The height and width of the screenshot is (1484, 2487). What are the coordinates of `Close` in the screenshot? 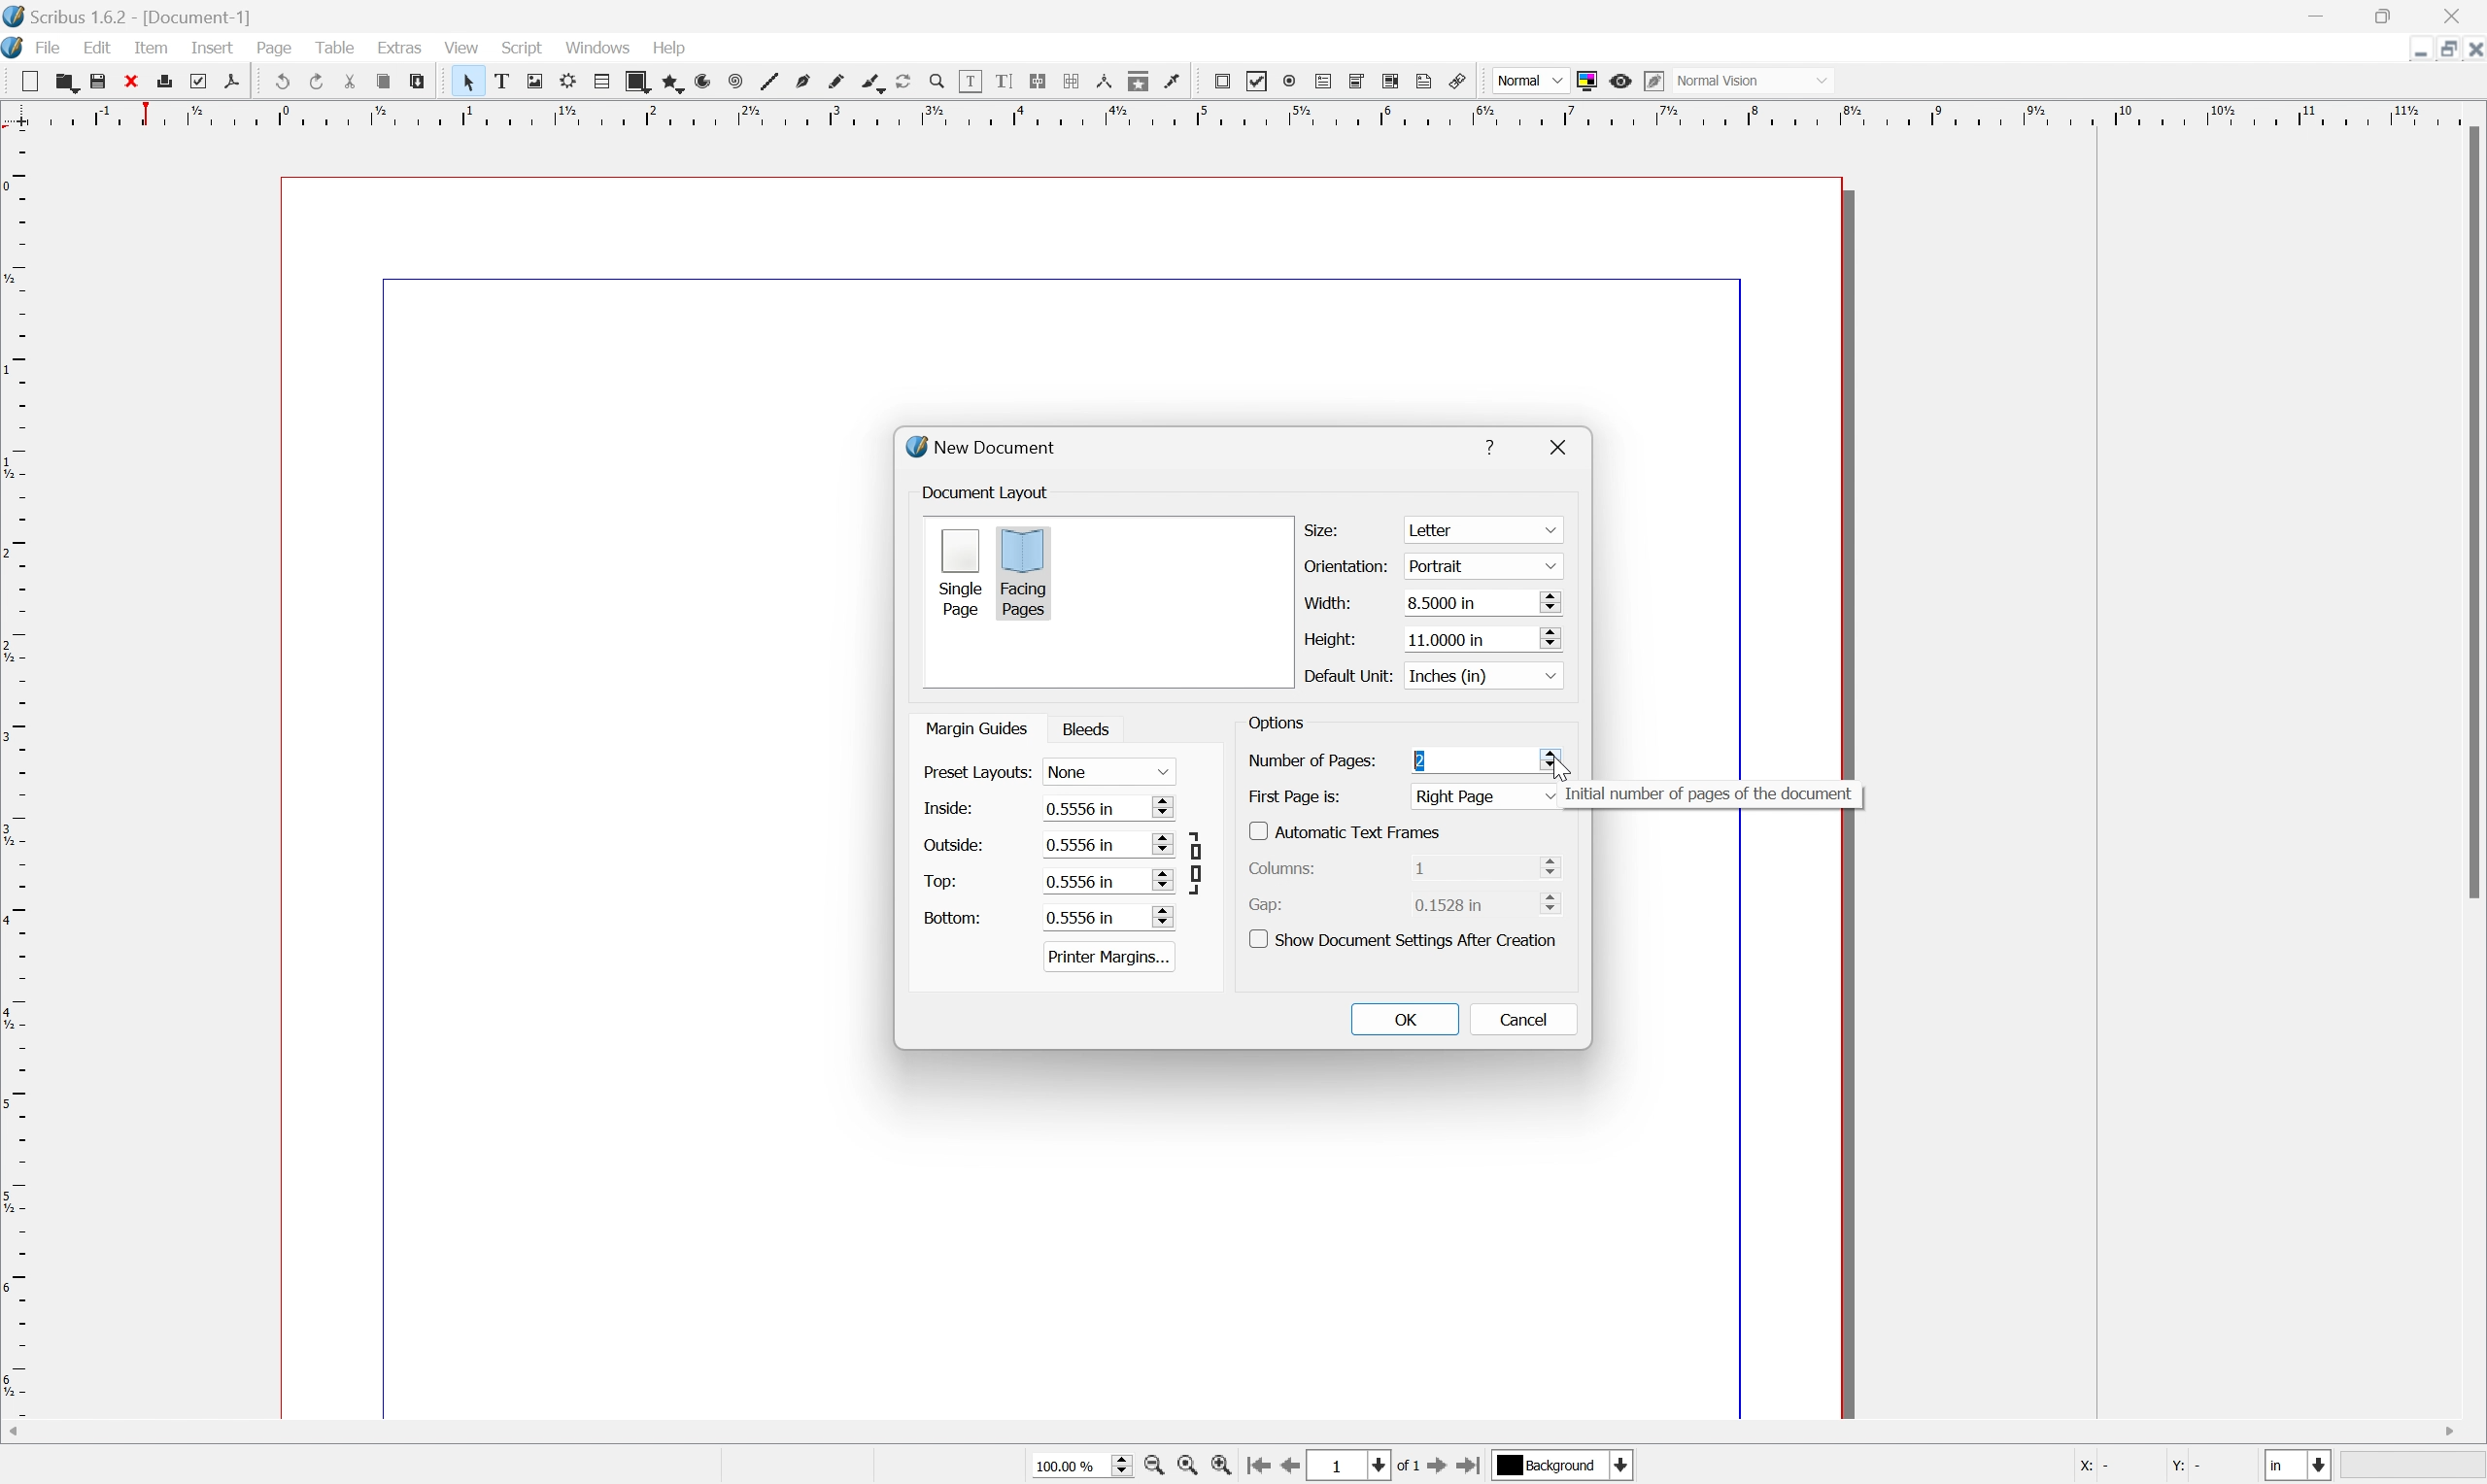 It's located at (2471, 48).